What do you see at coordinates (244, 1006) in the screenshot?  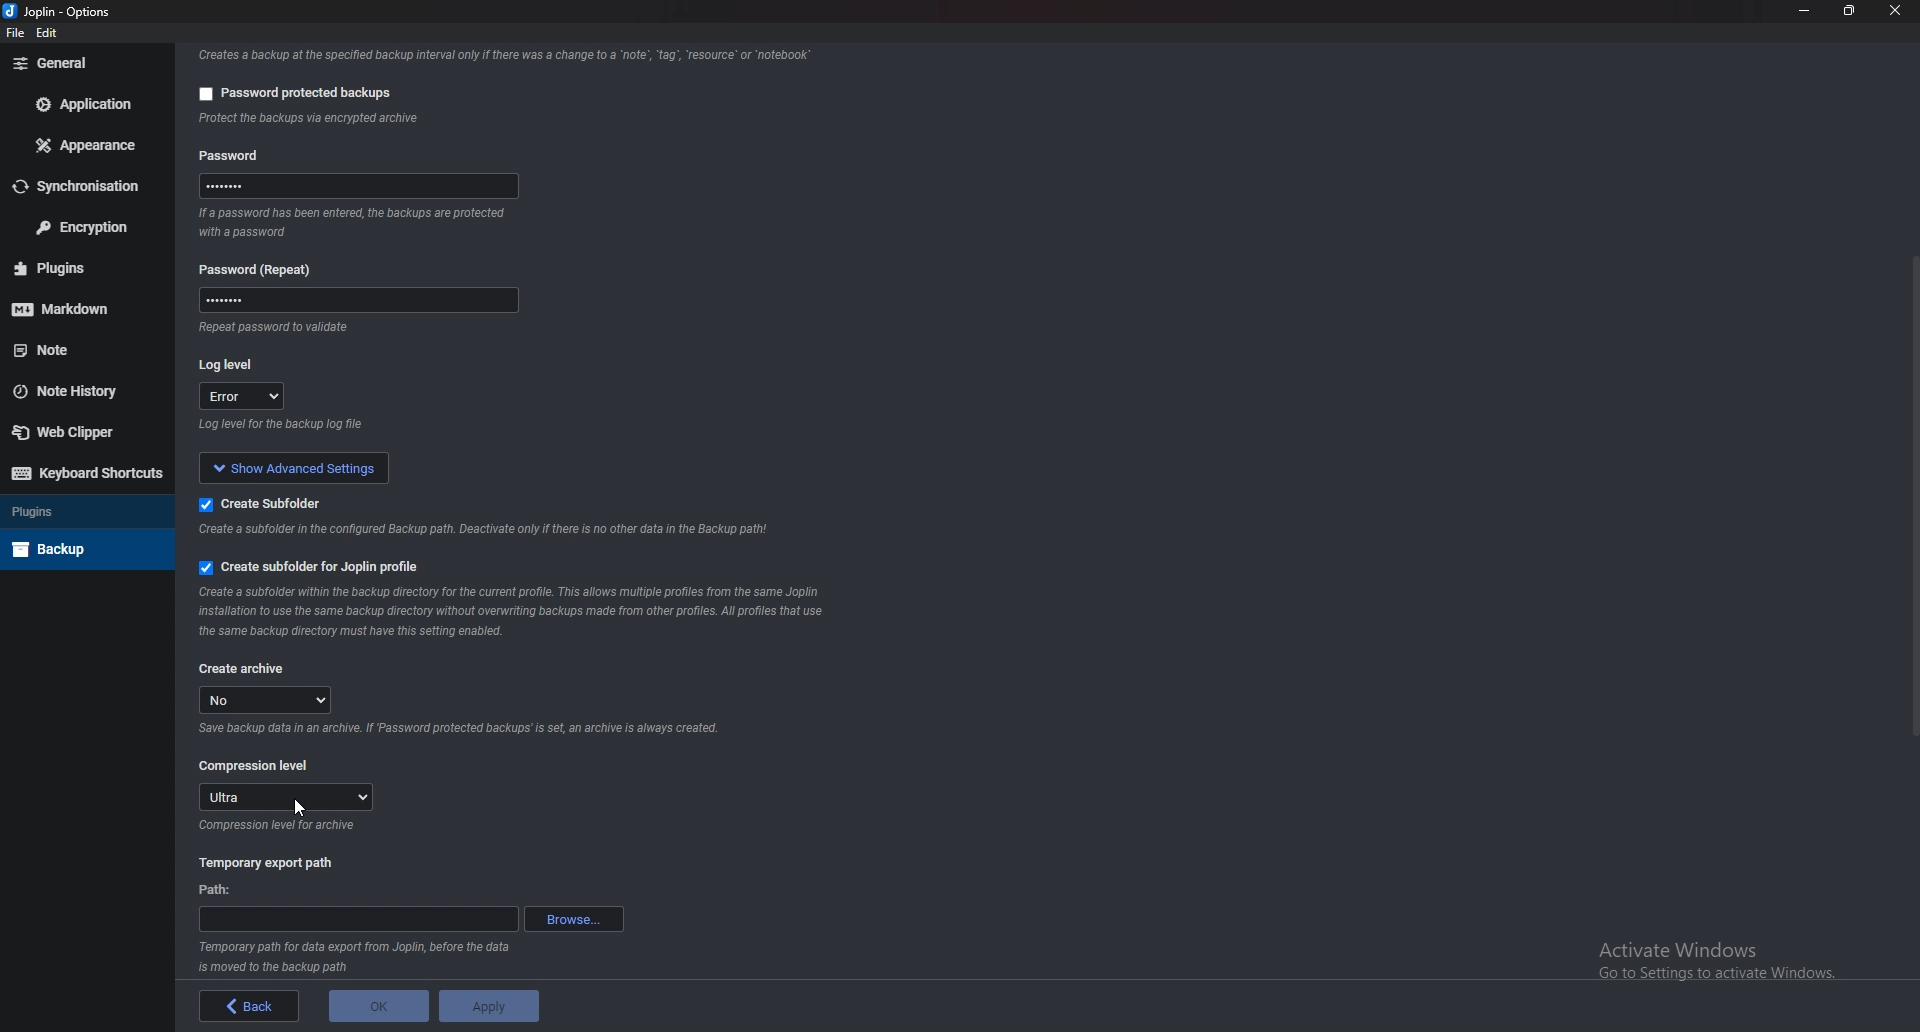 I see `back` at bounding box center [244, 1006].